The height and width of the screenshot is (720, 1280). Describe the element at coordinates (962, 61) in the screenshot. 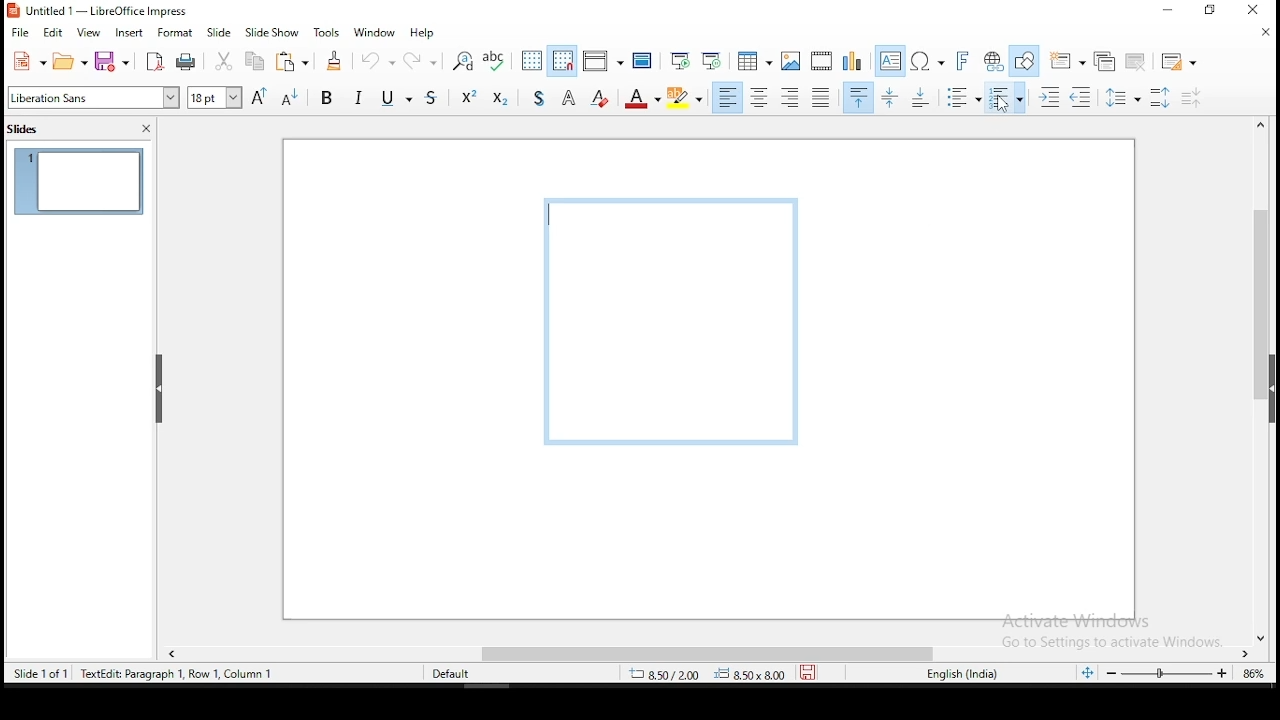

I see `insert fontwork text` at that location.